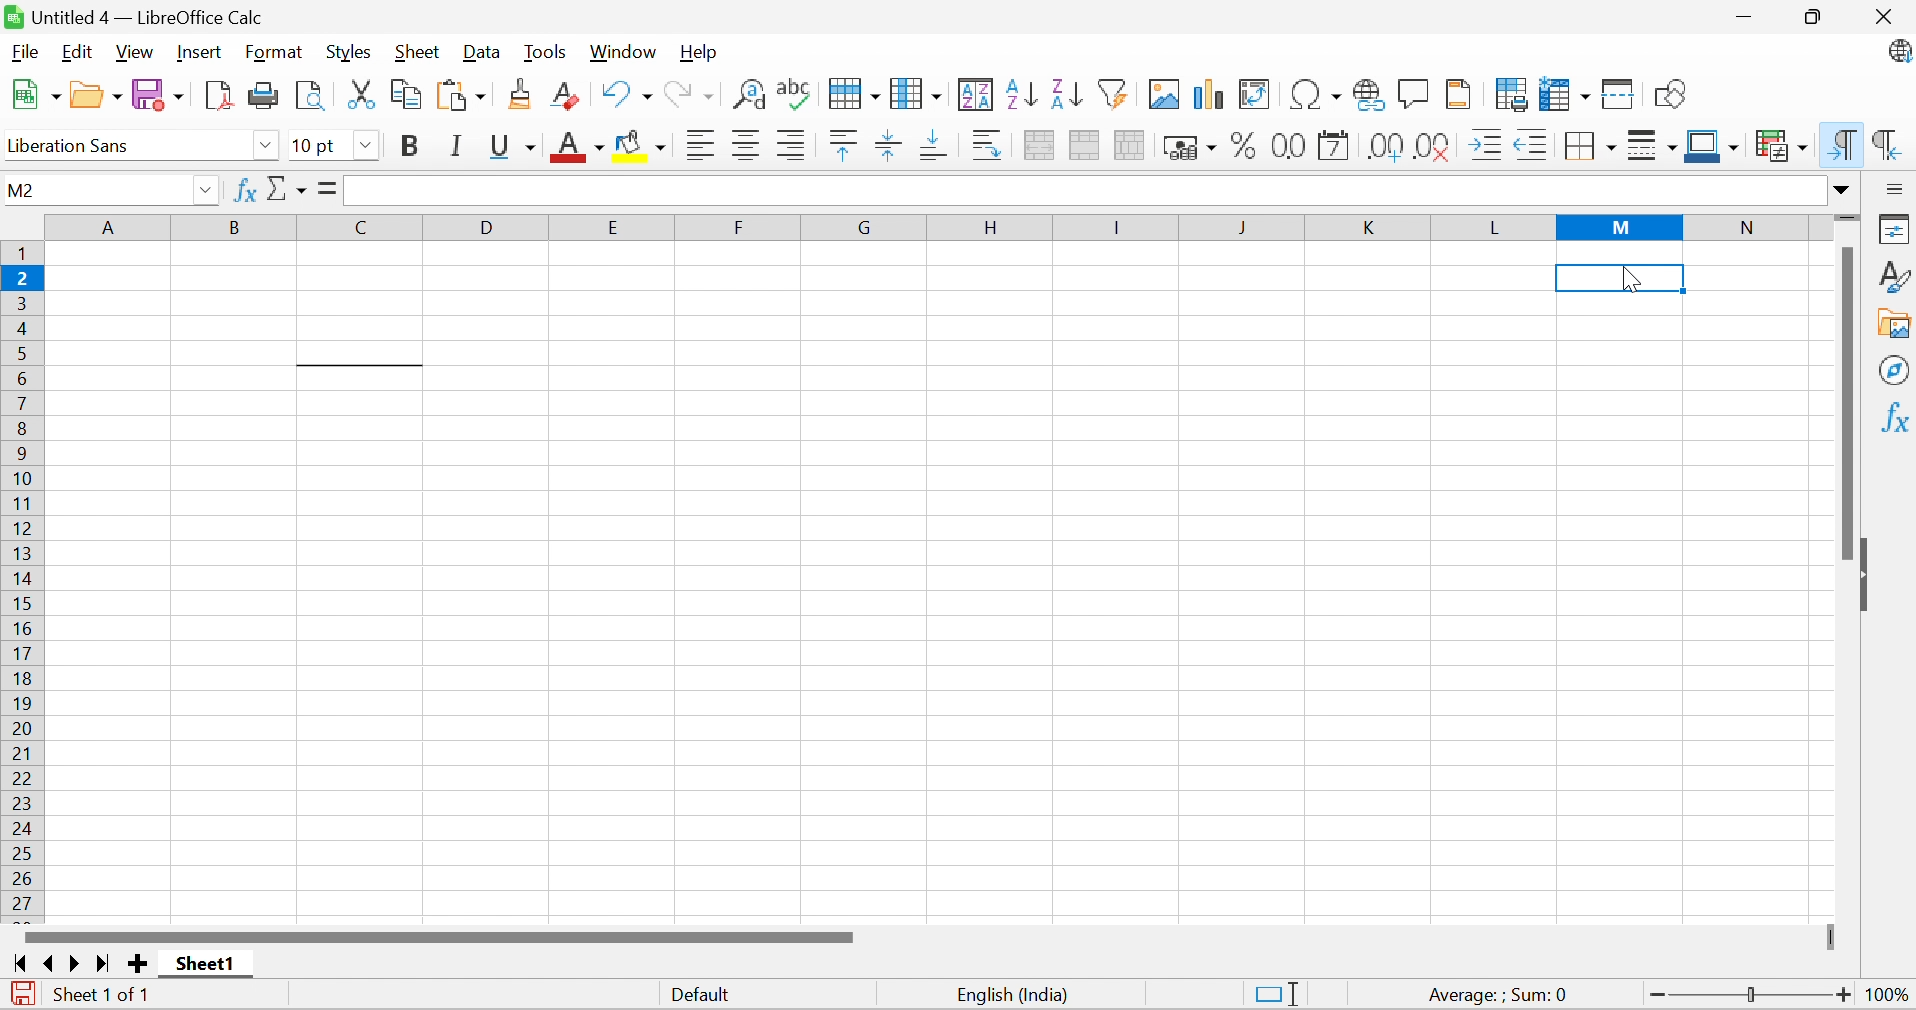 The width and height of the screenshot is (1916, 1010). I want to click on Cut, so click(361, 95).